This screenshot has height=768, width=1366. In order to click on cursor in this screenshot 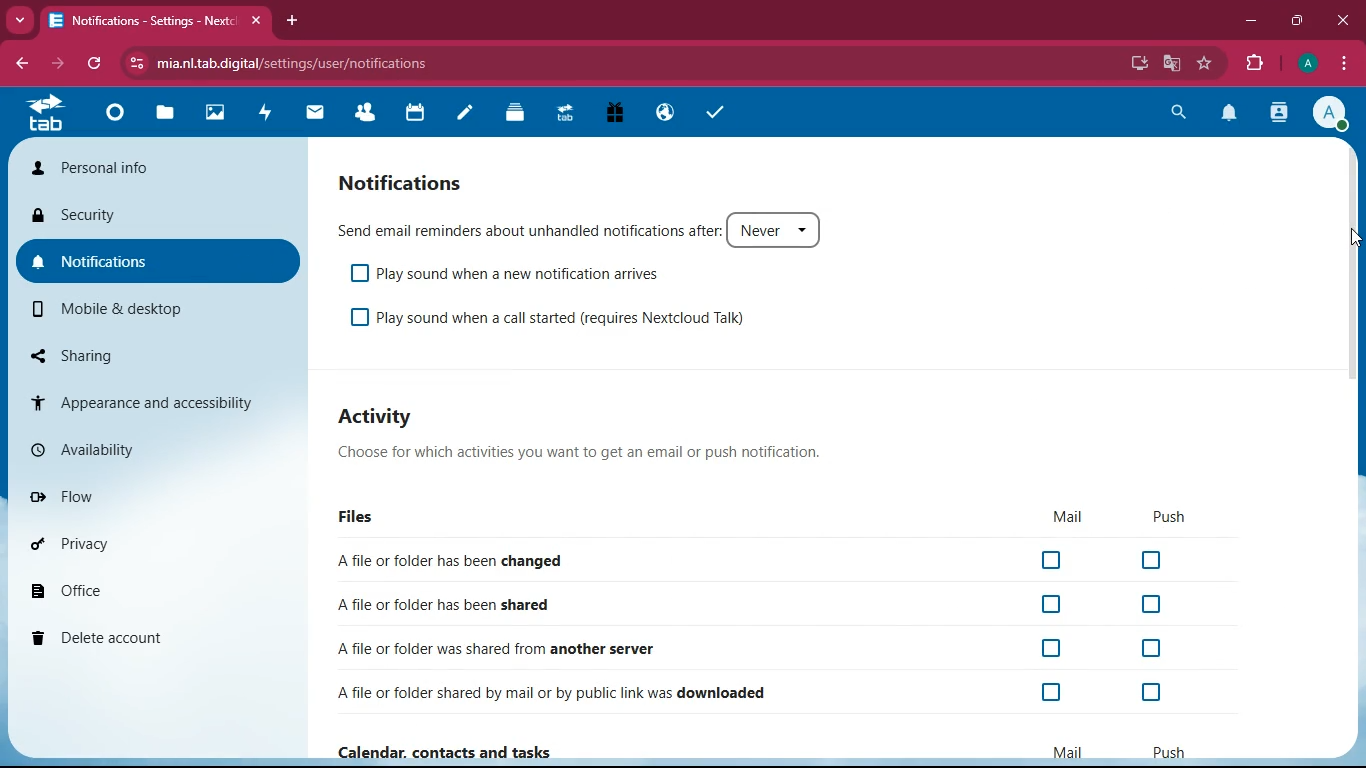, I will do `click(1354, 238)`.